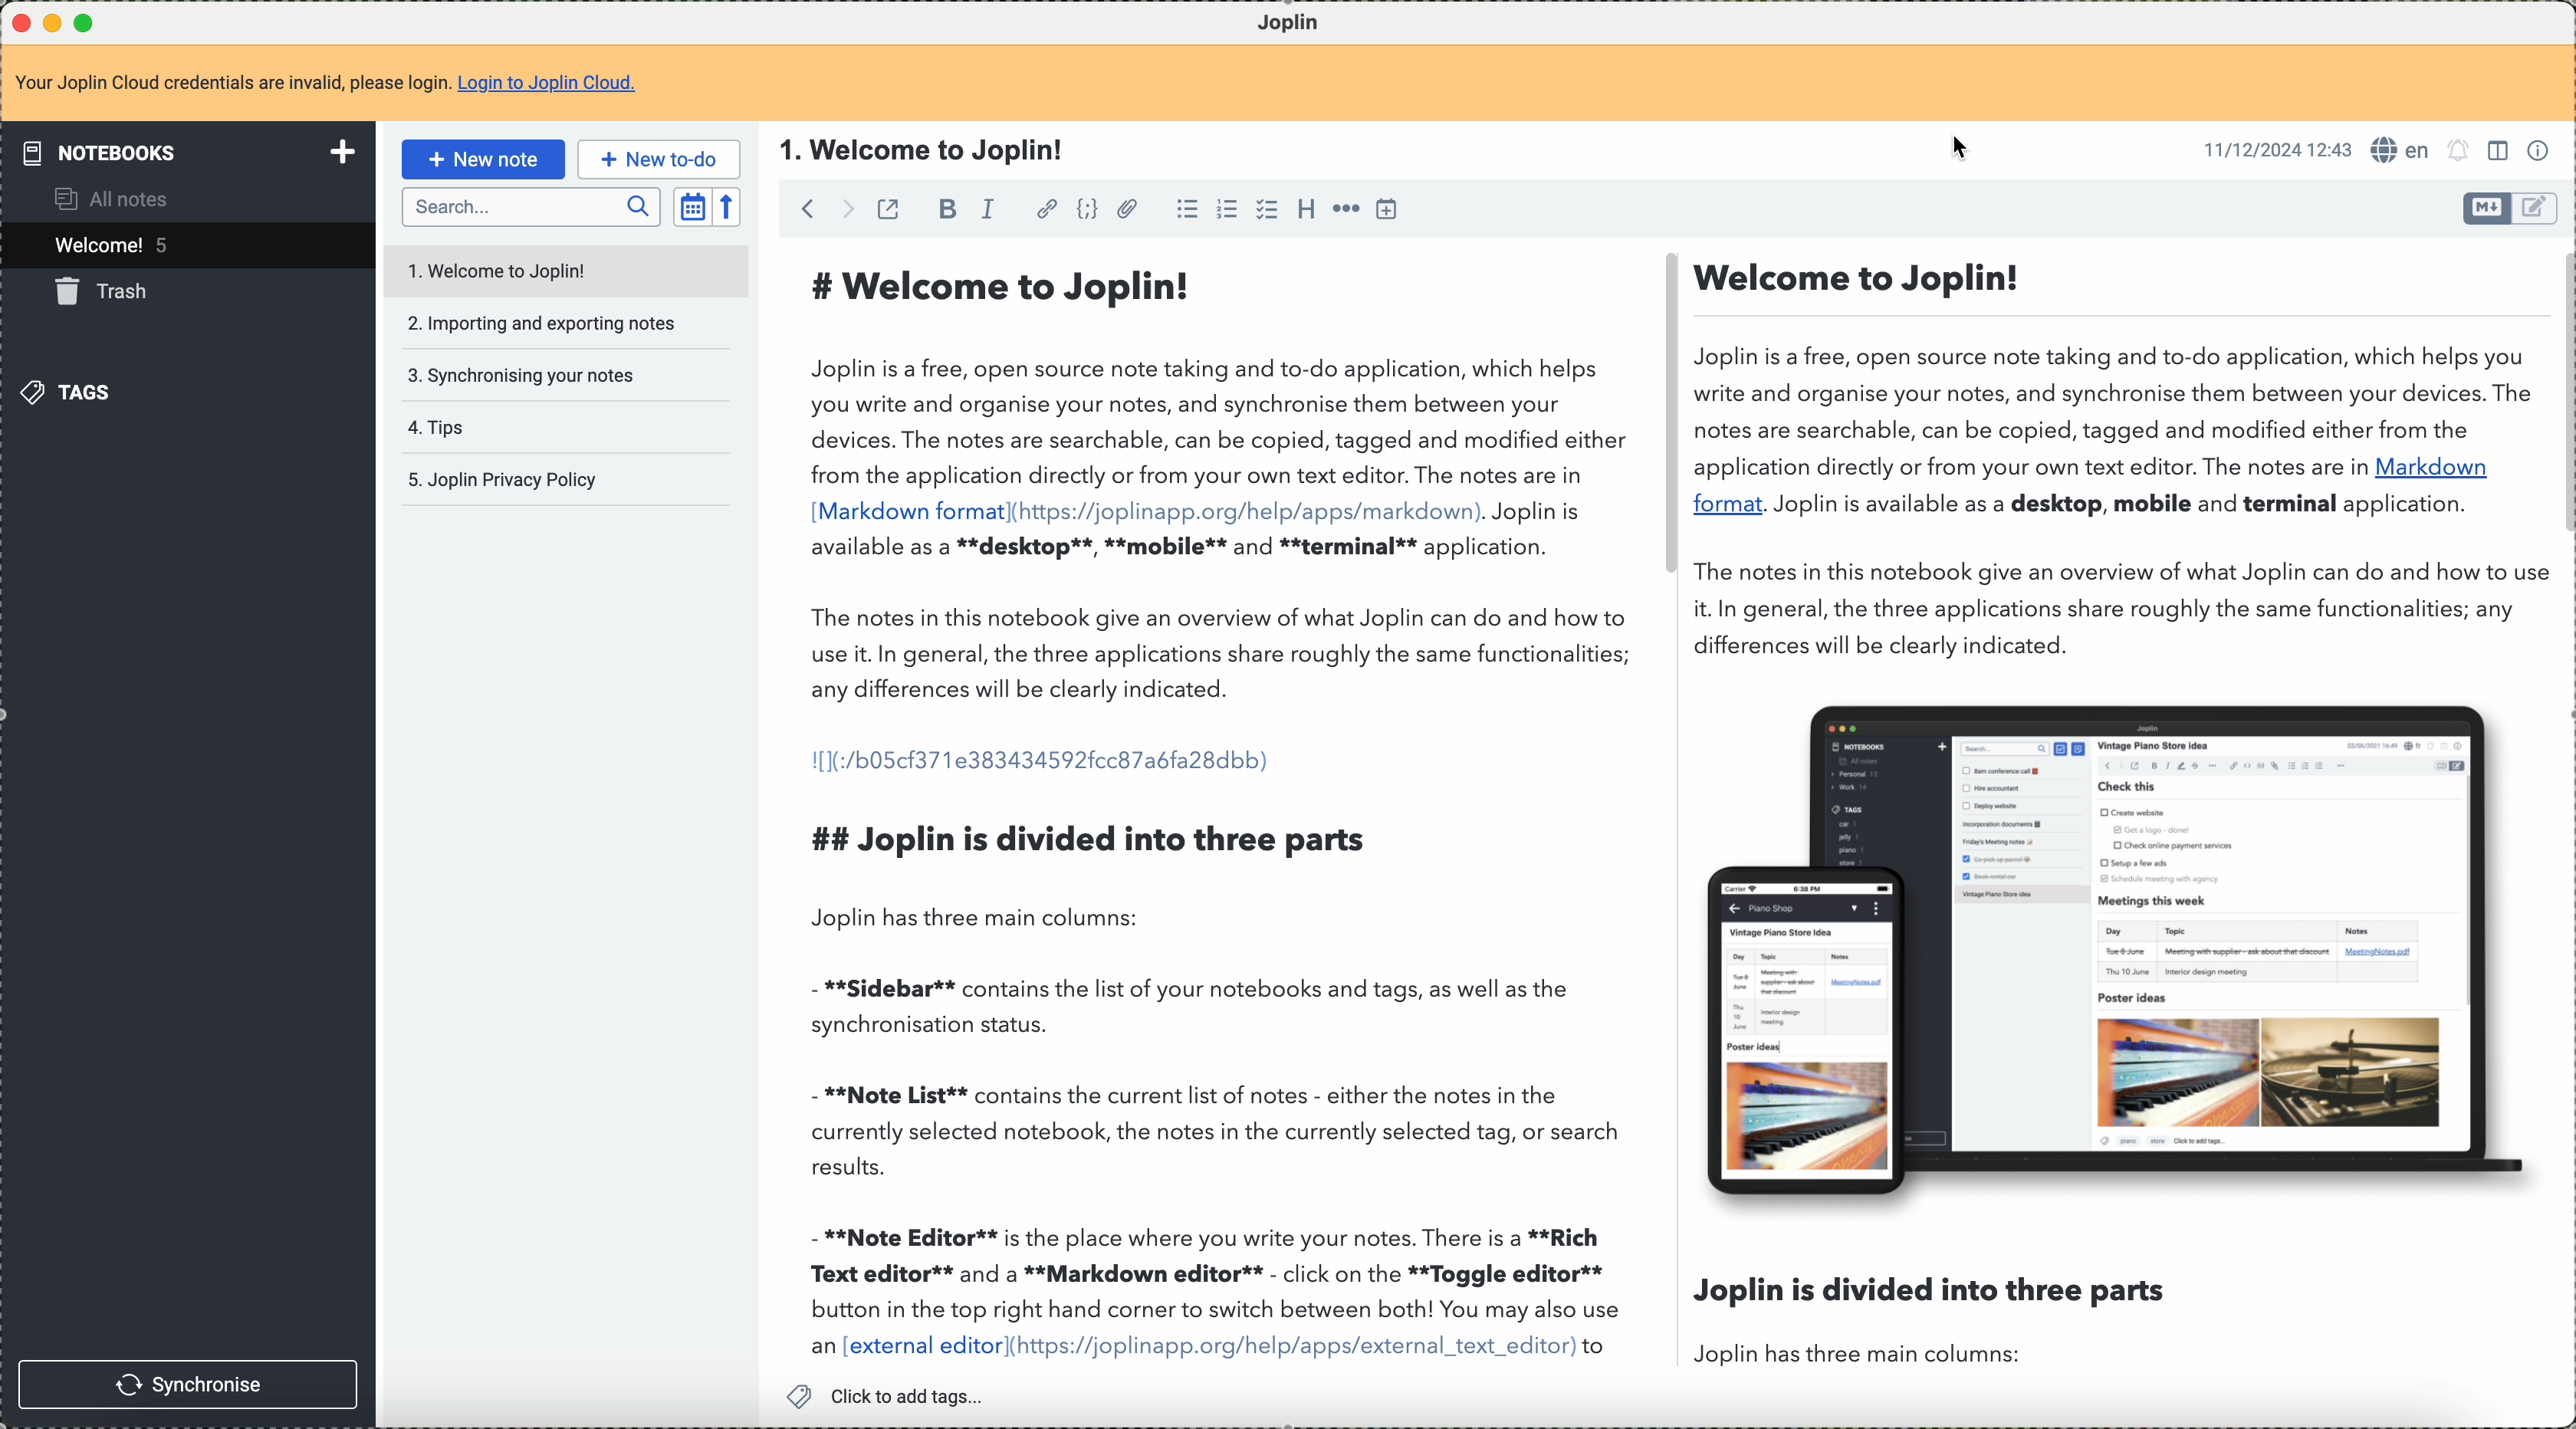 This screenshot has height=1429, width=2576. What do you see at coordinates (725, 207) in the screenshot?
I see `reverse sort order` at bounding box center [725, 207].